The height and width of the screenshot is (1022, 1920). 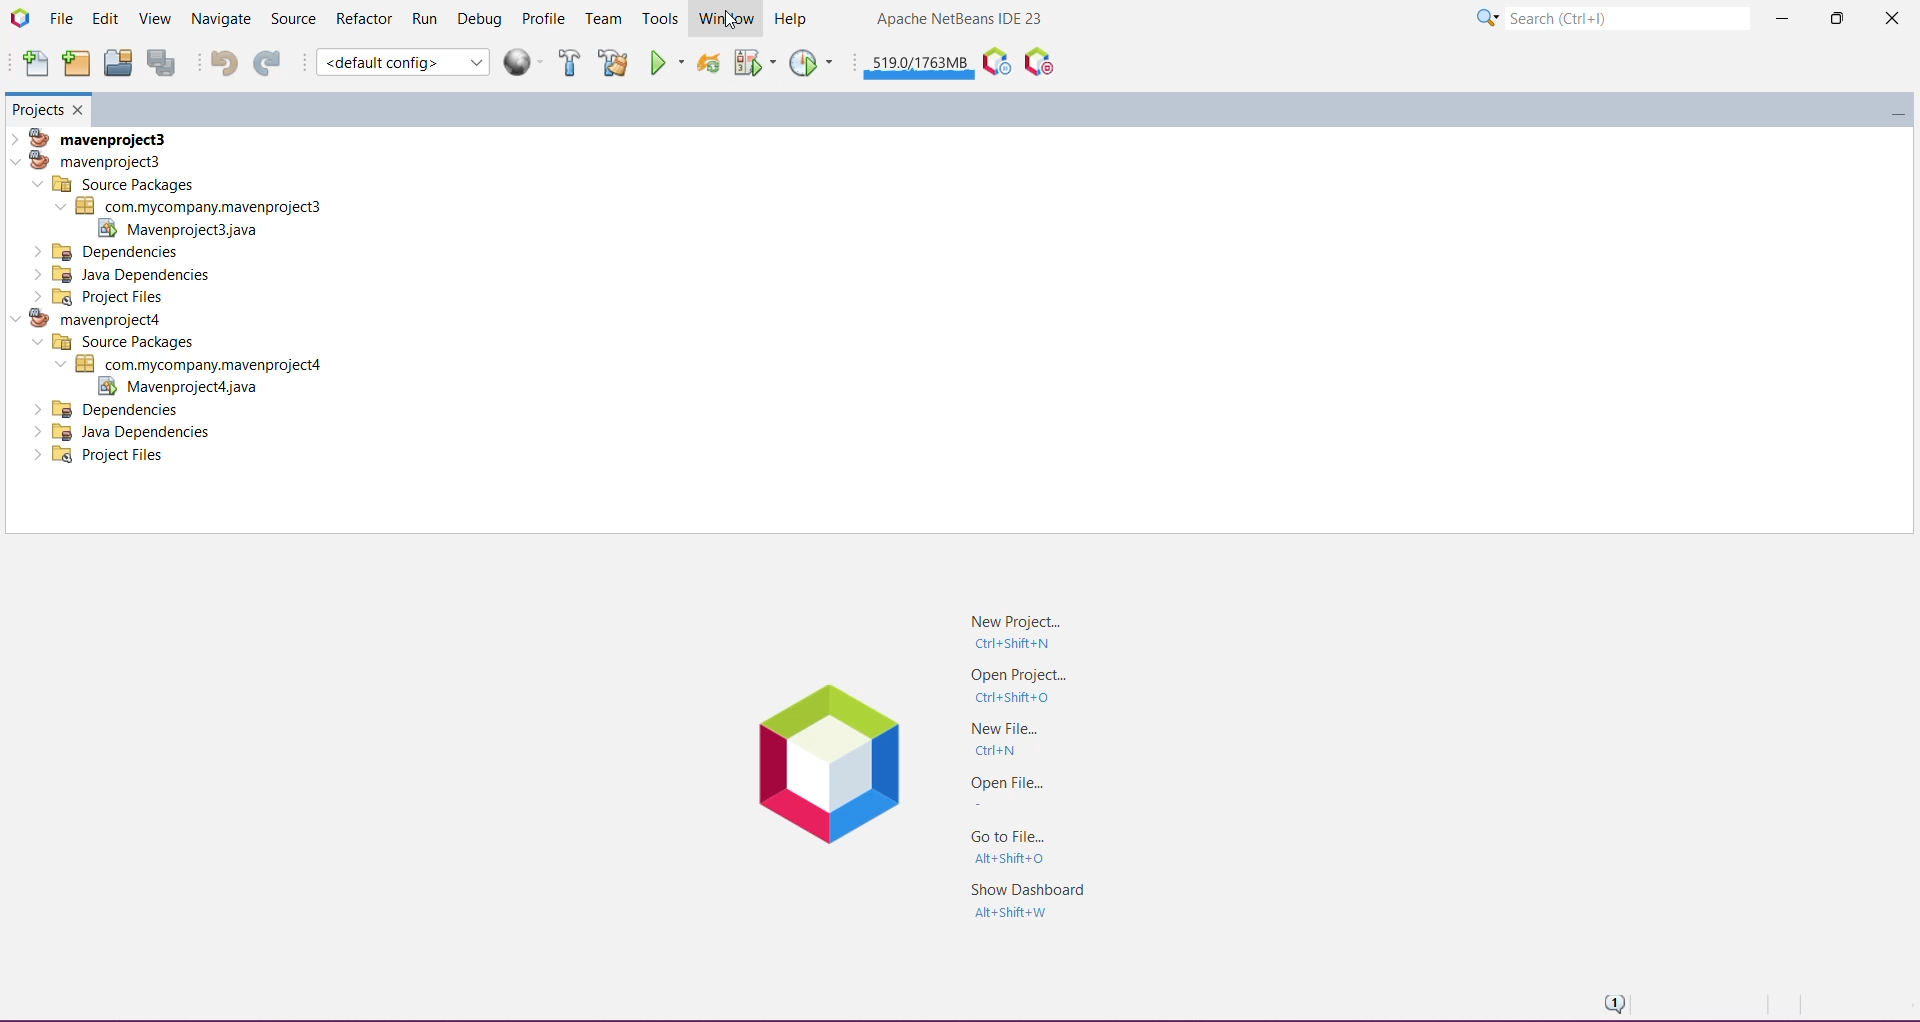 I want to click on Debug Main Project, so click(x=753, y=62).